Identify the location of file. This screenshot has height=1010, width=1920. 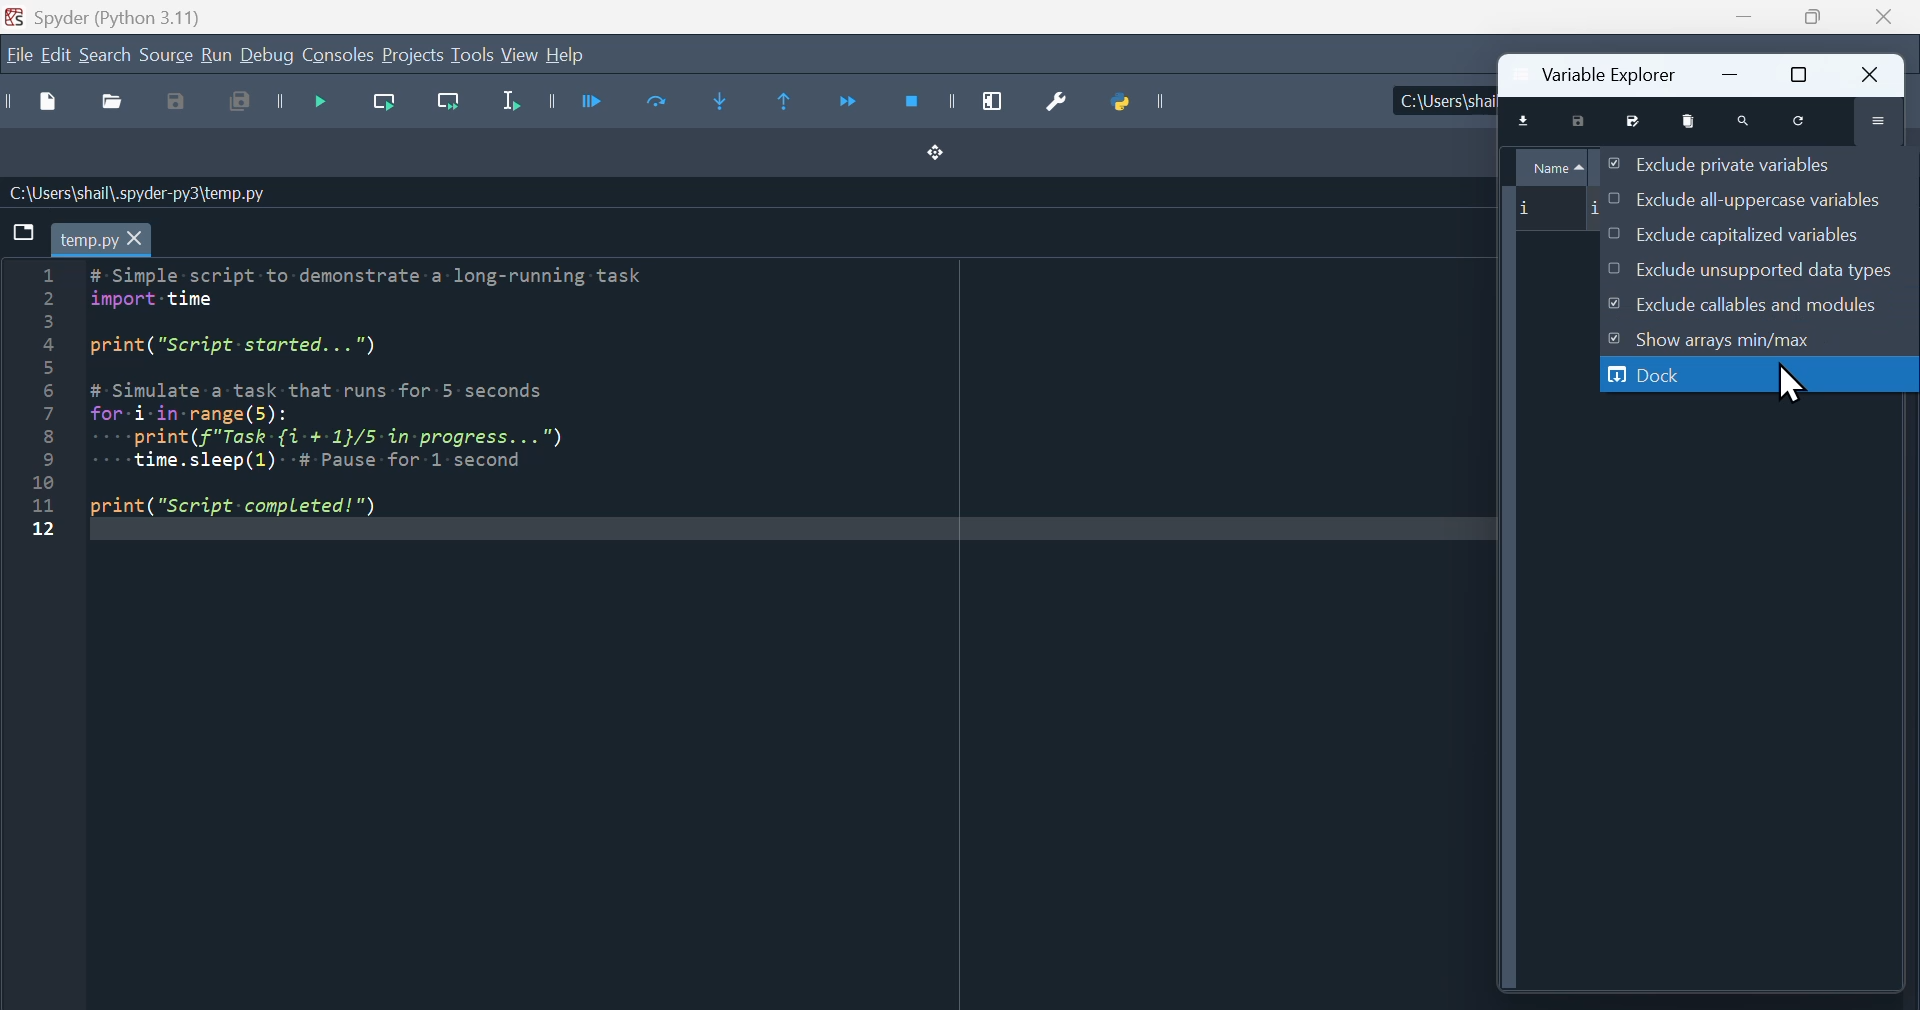
(18, 54).